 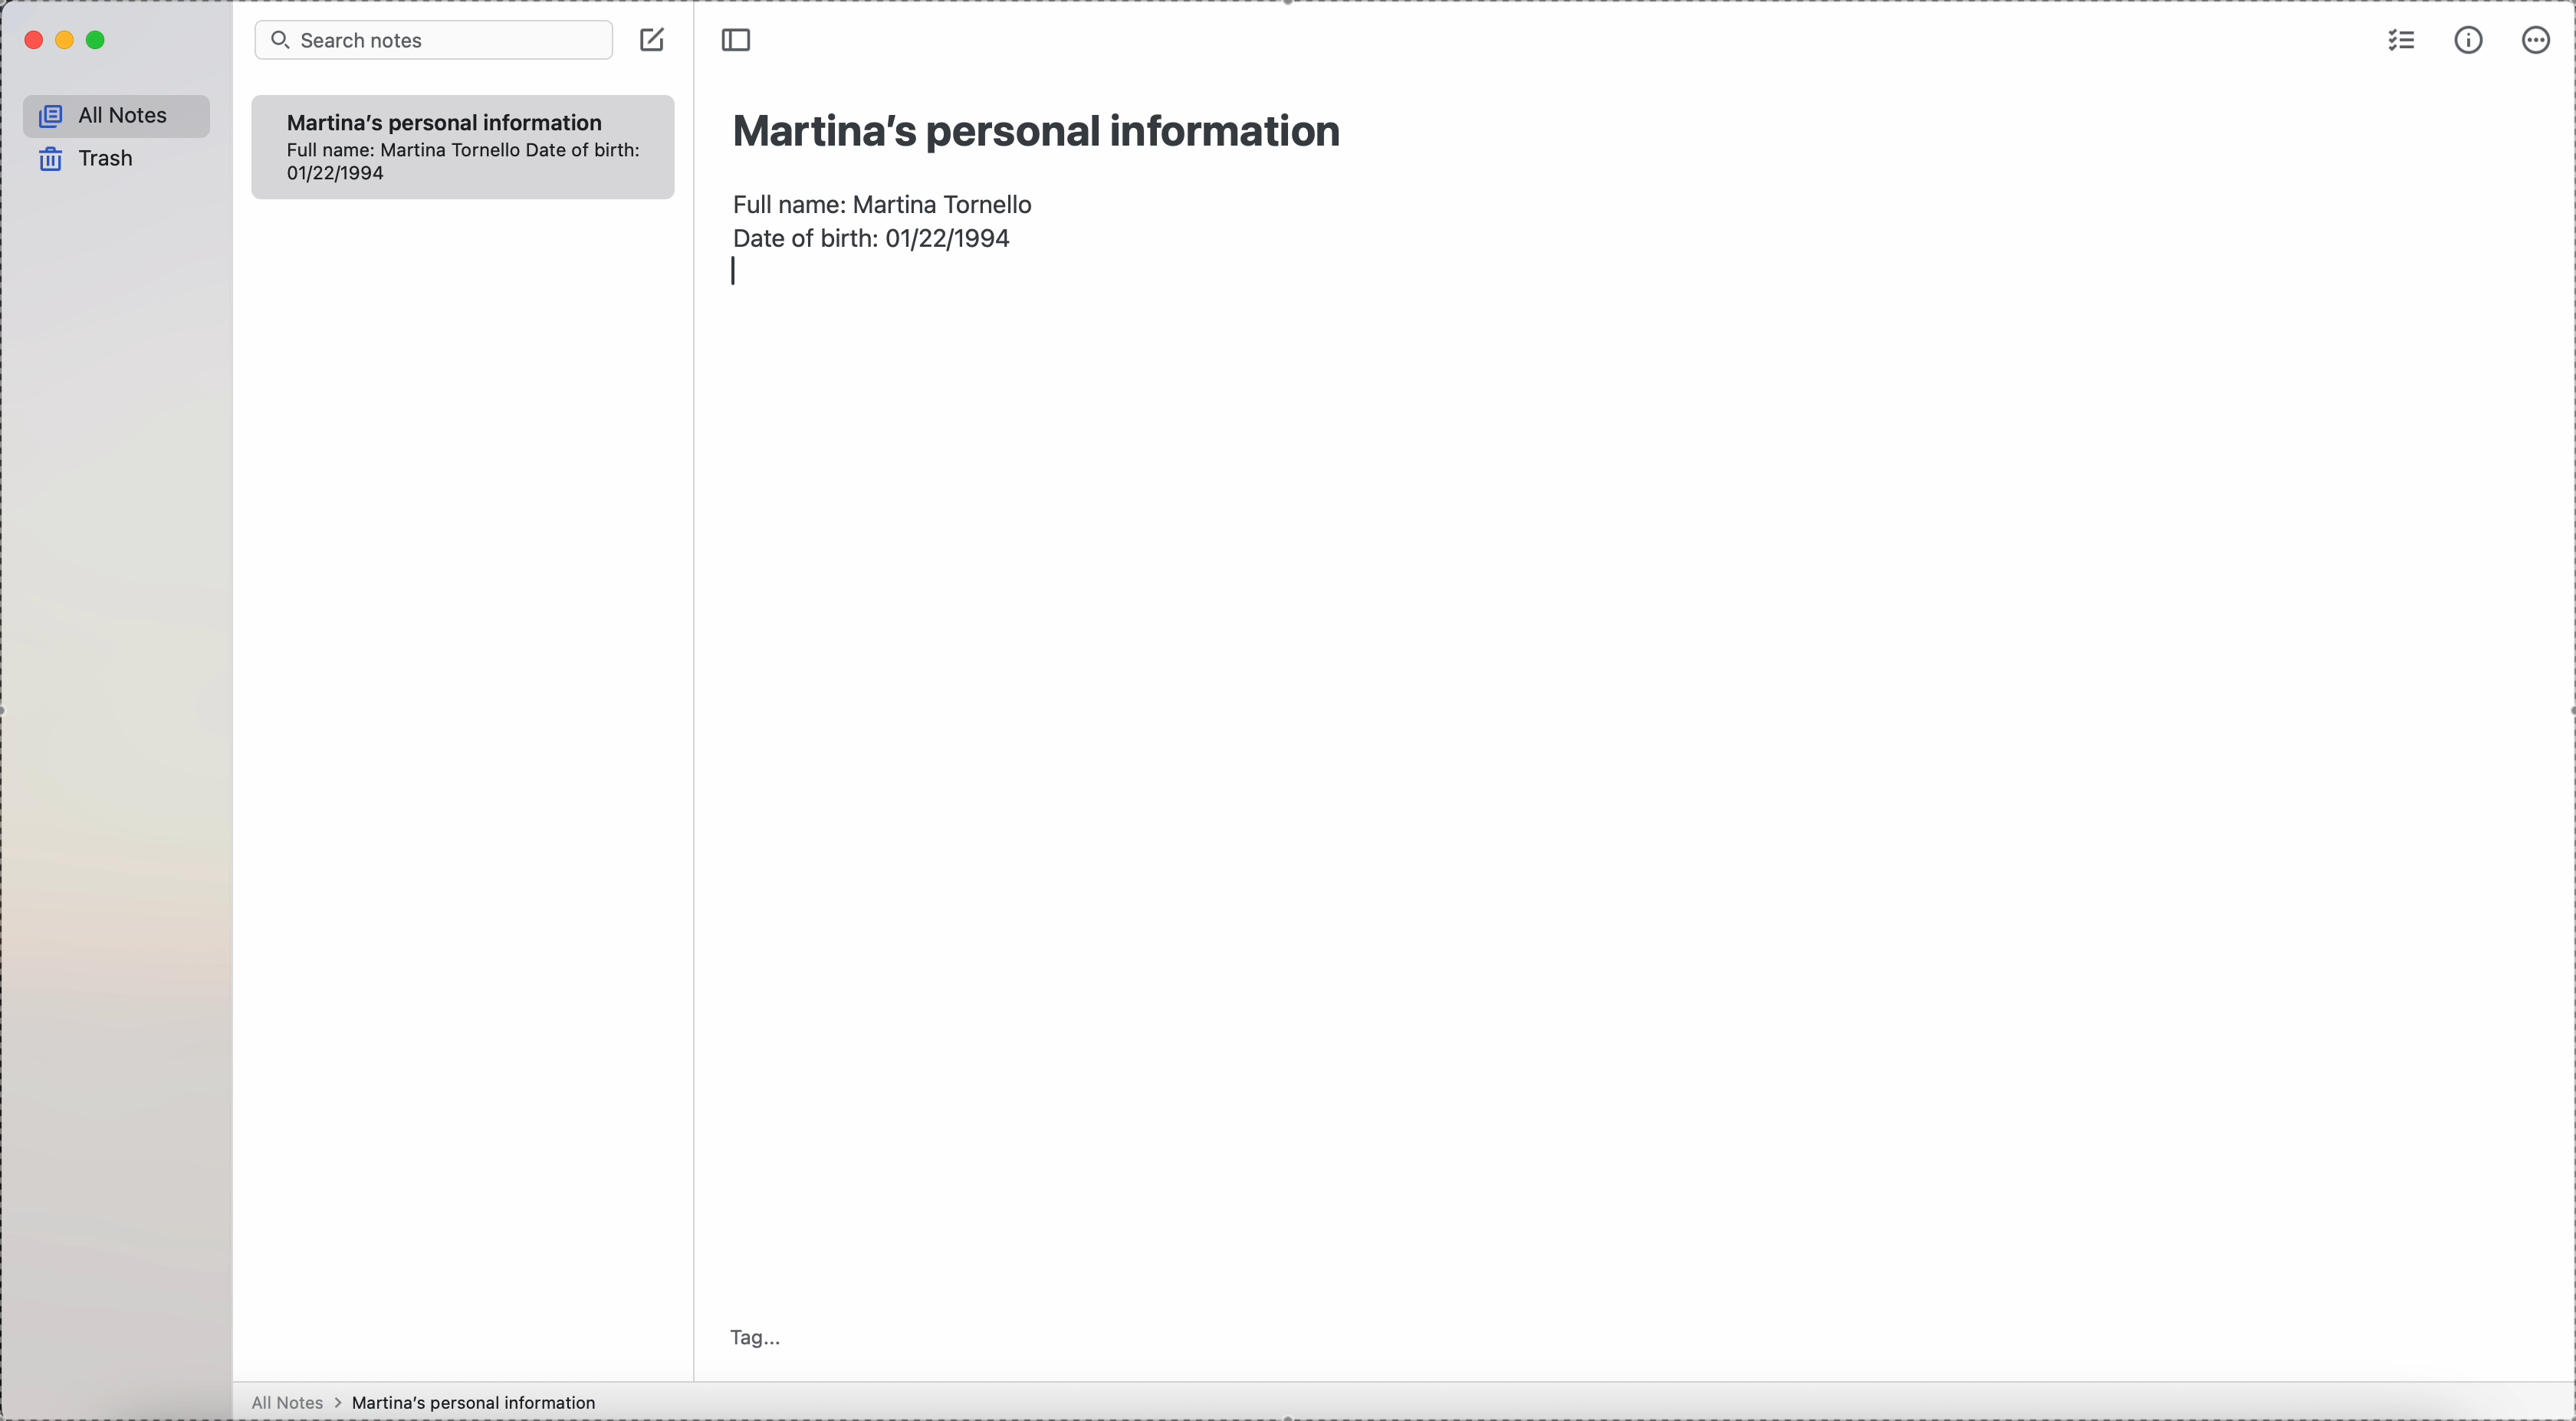 I want to click on close Simplenote, so click(x=31, y=42).